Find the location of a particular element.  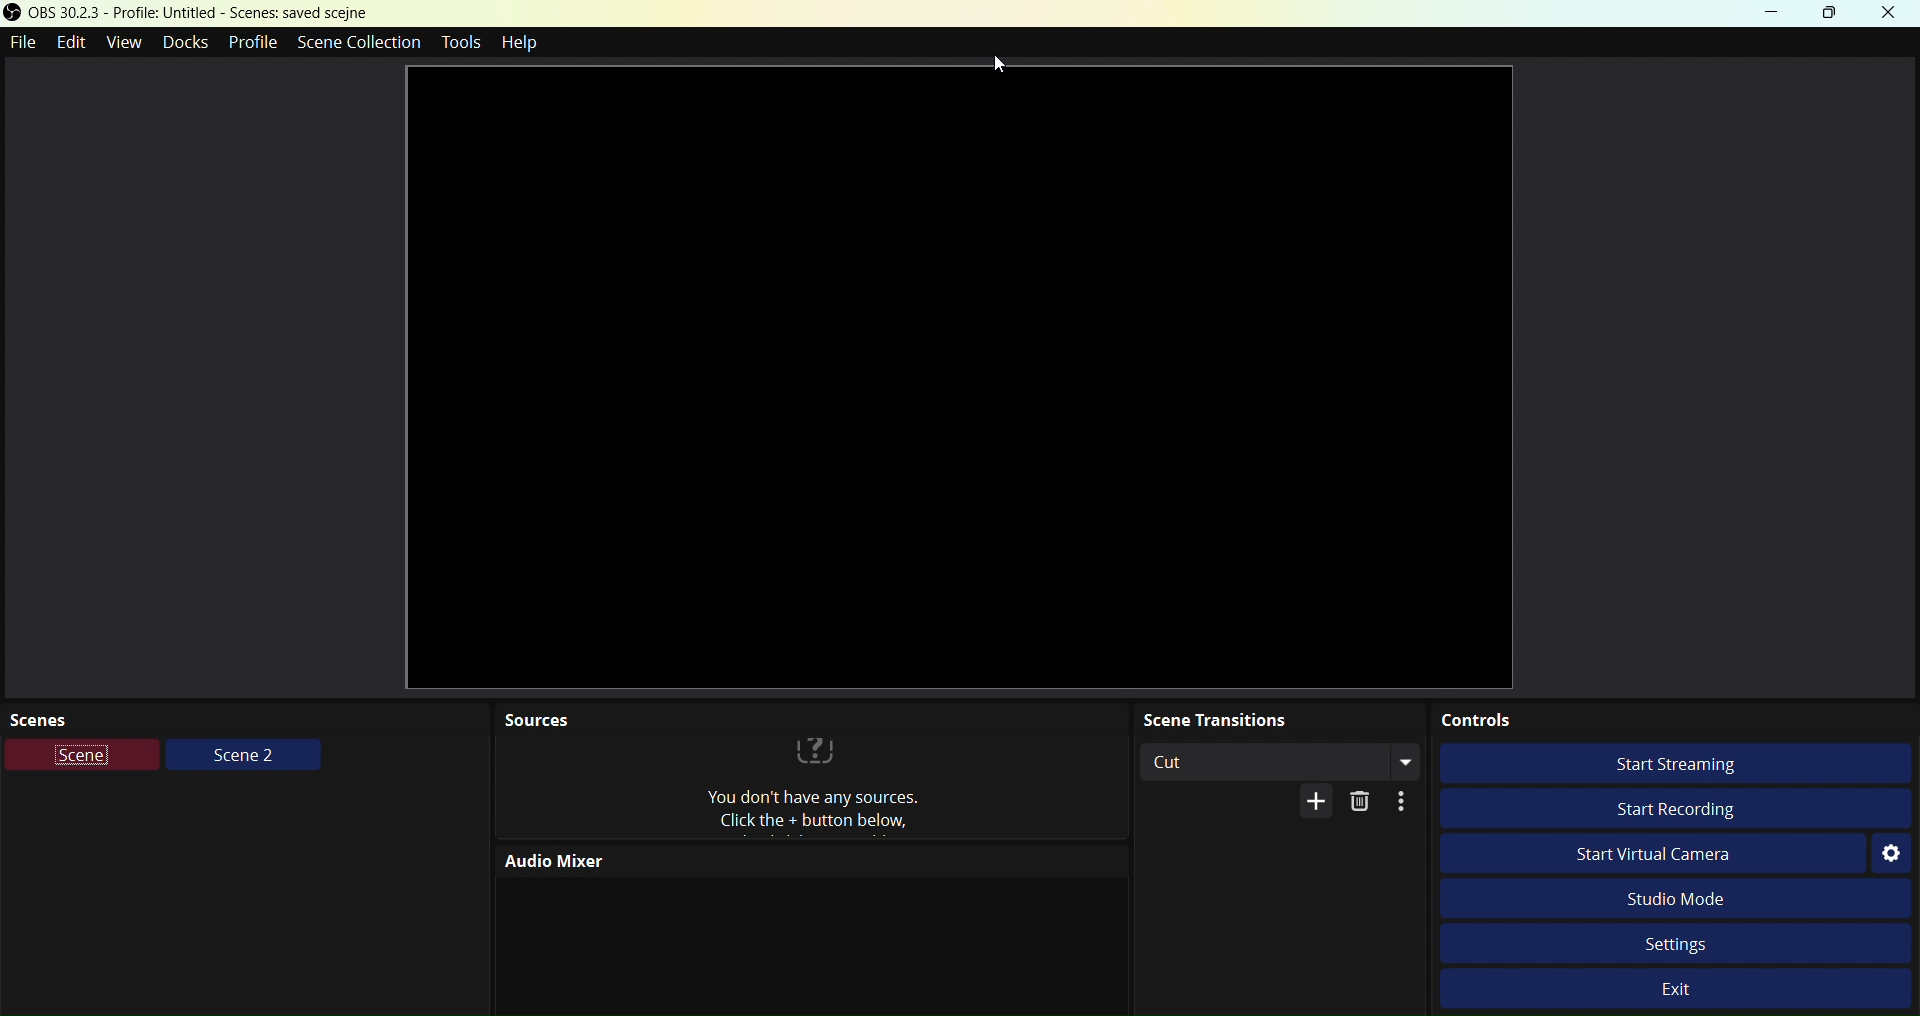

Box is located at coordinates (1837, 15).